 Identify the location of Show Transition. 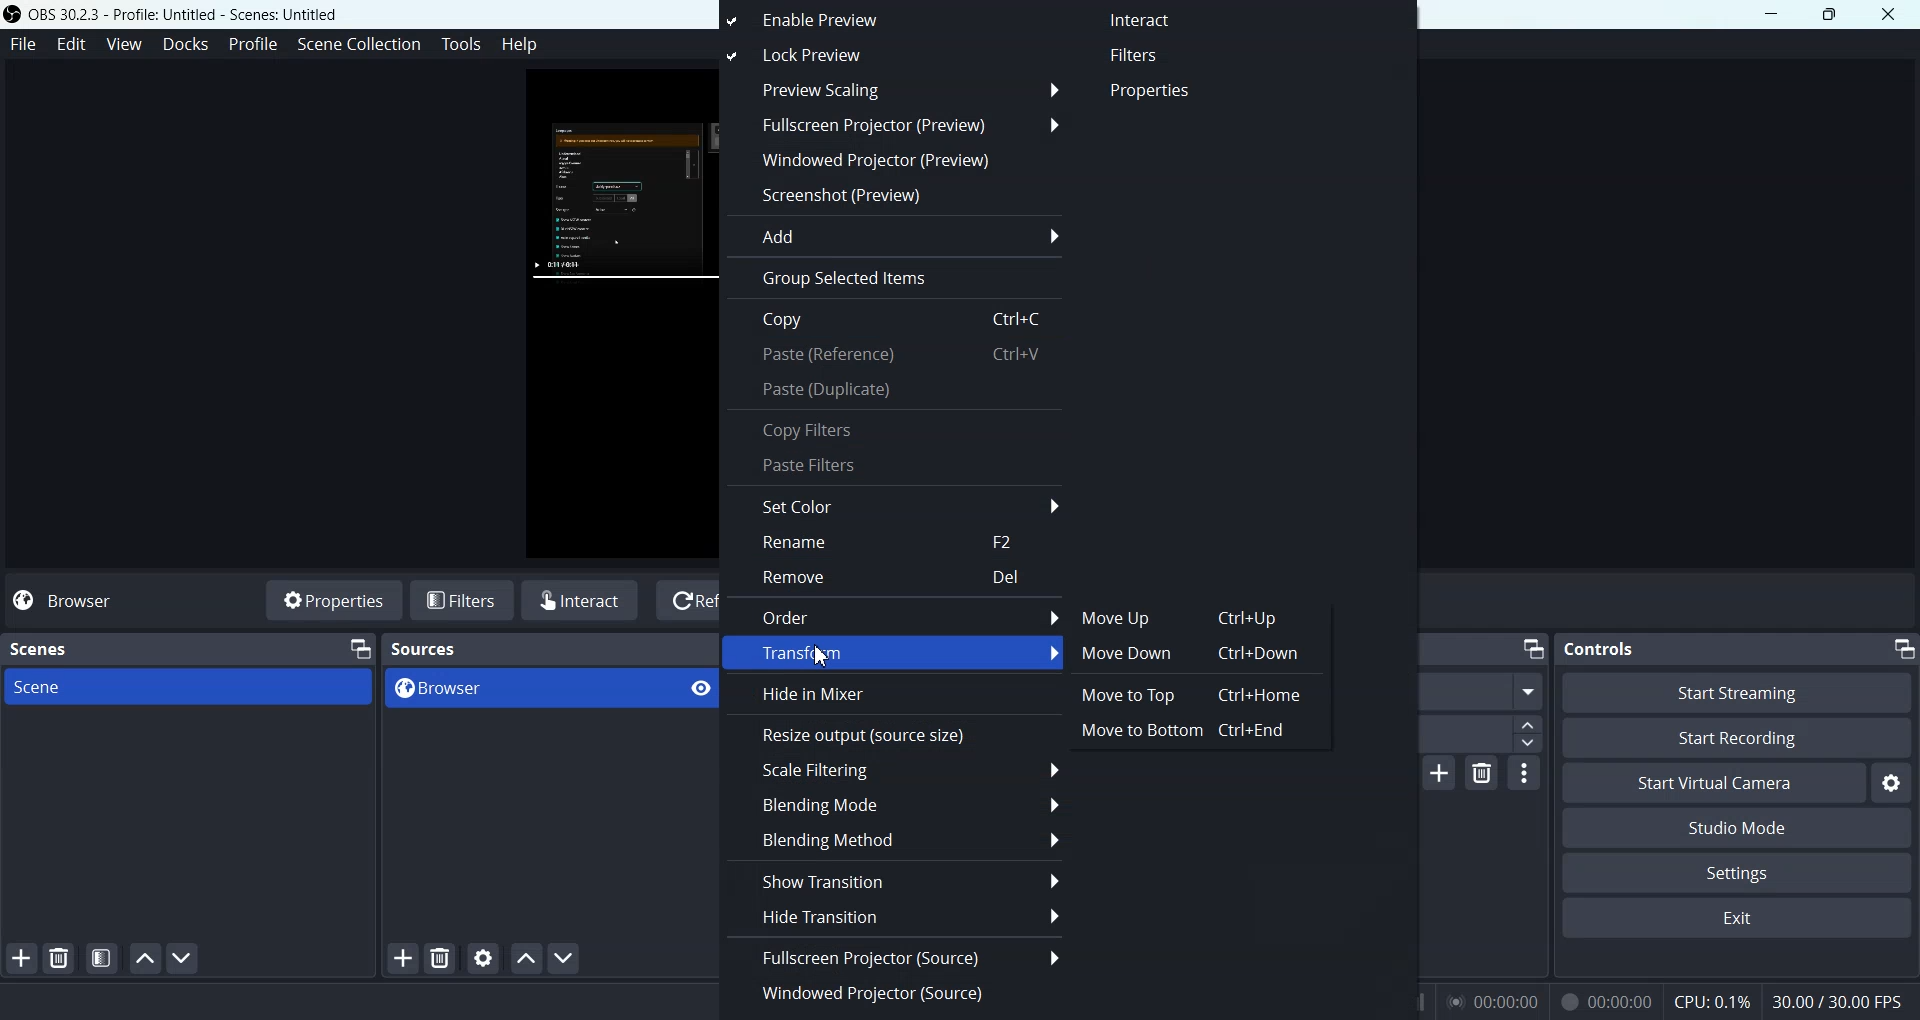
(893, 879).